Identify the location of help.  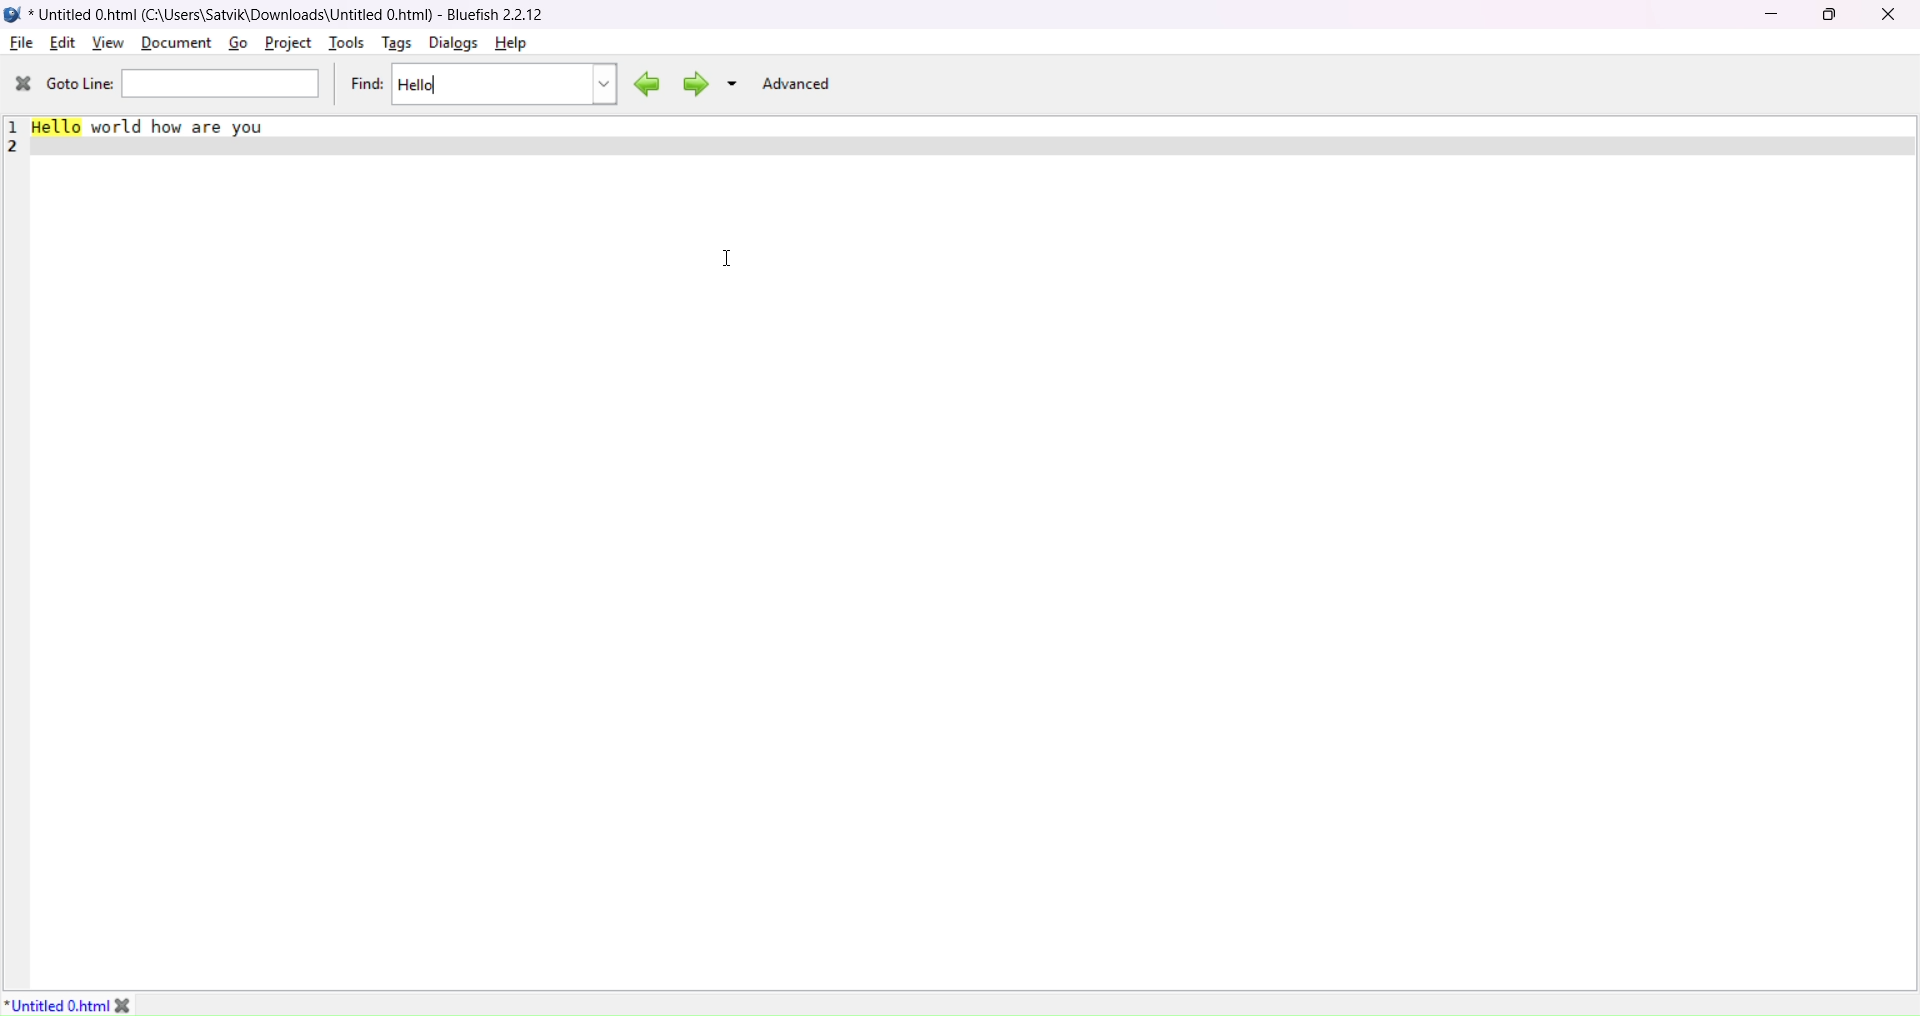
(510, 45).